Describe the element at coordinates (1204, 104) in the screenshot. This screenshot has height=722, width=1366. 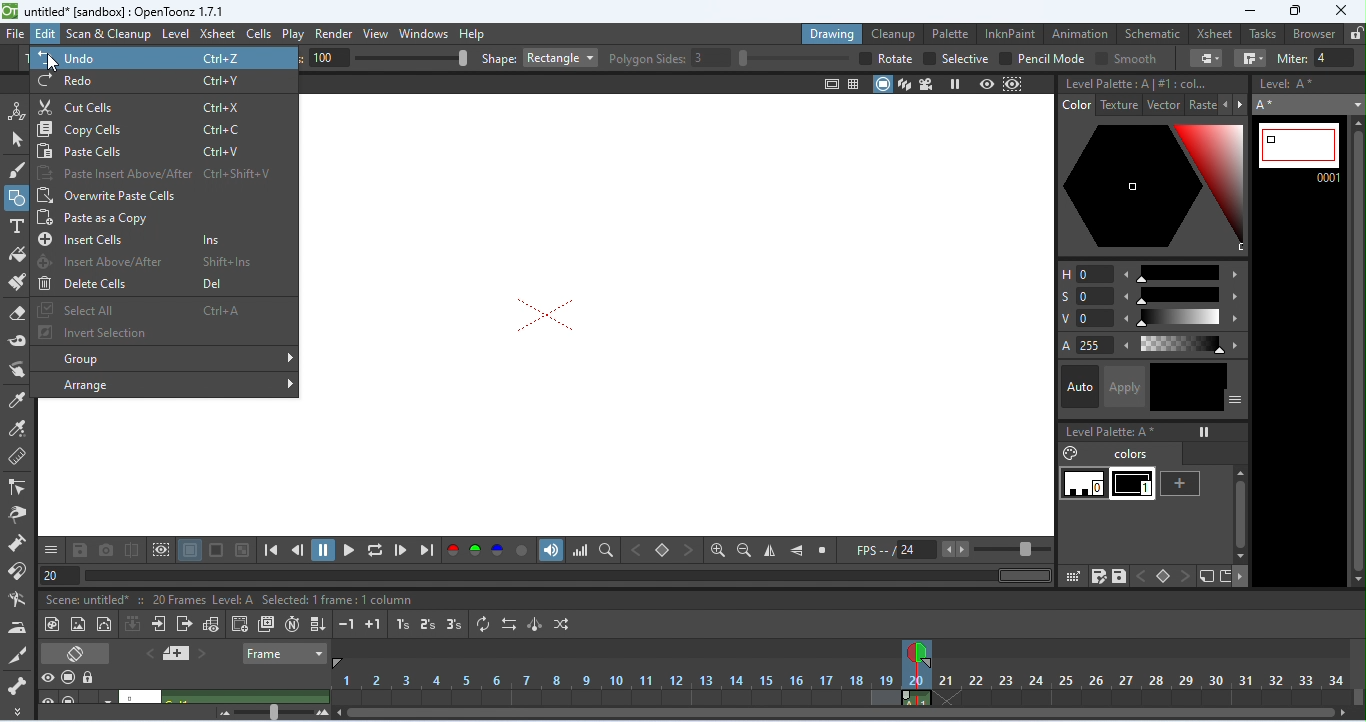
I see `raster` at that location.